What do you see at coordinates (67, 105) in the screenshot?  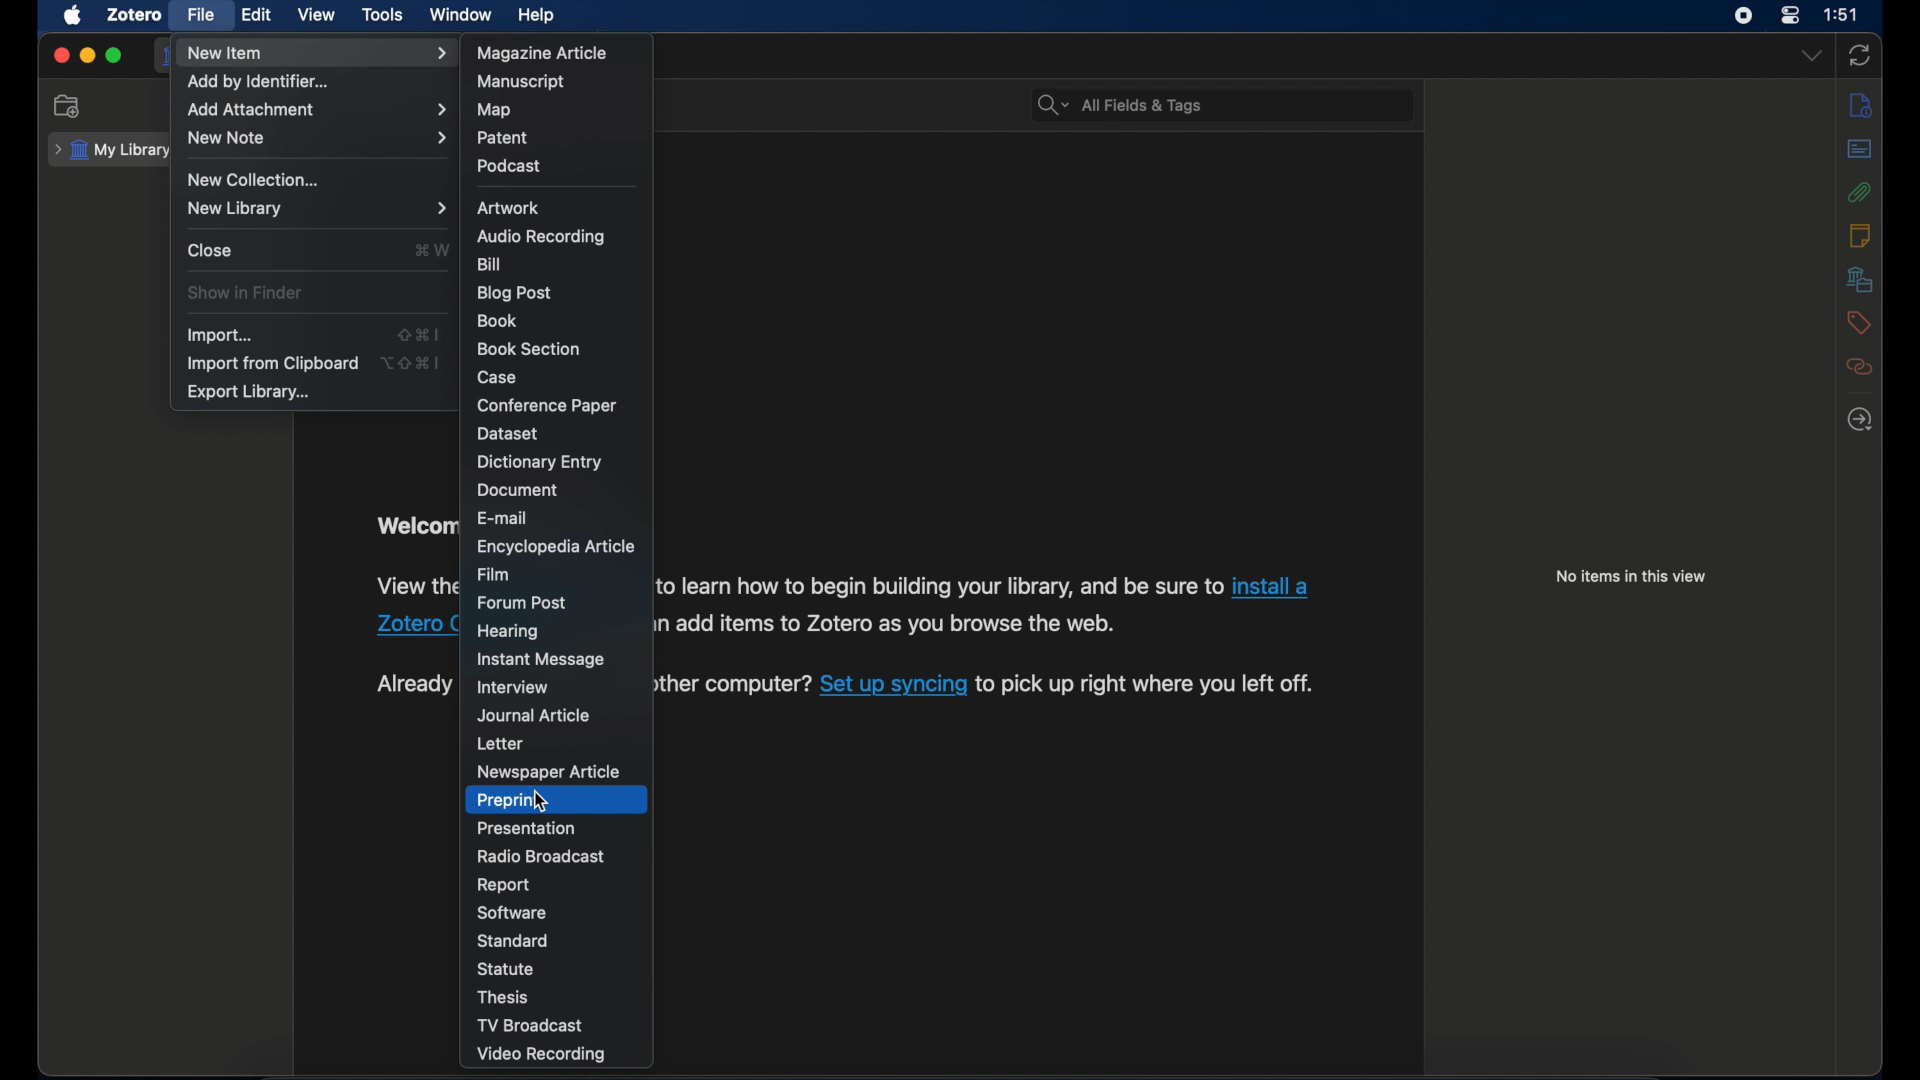 I see `new collection` at bounding box center [67, 105].